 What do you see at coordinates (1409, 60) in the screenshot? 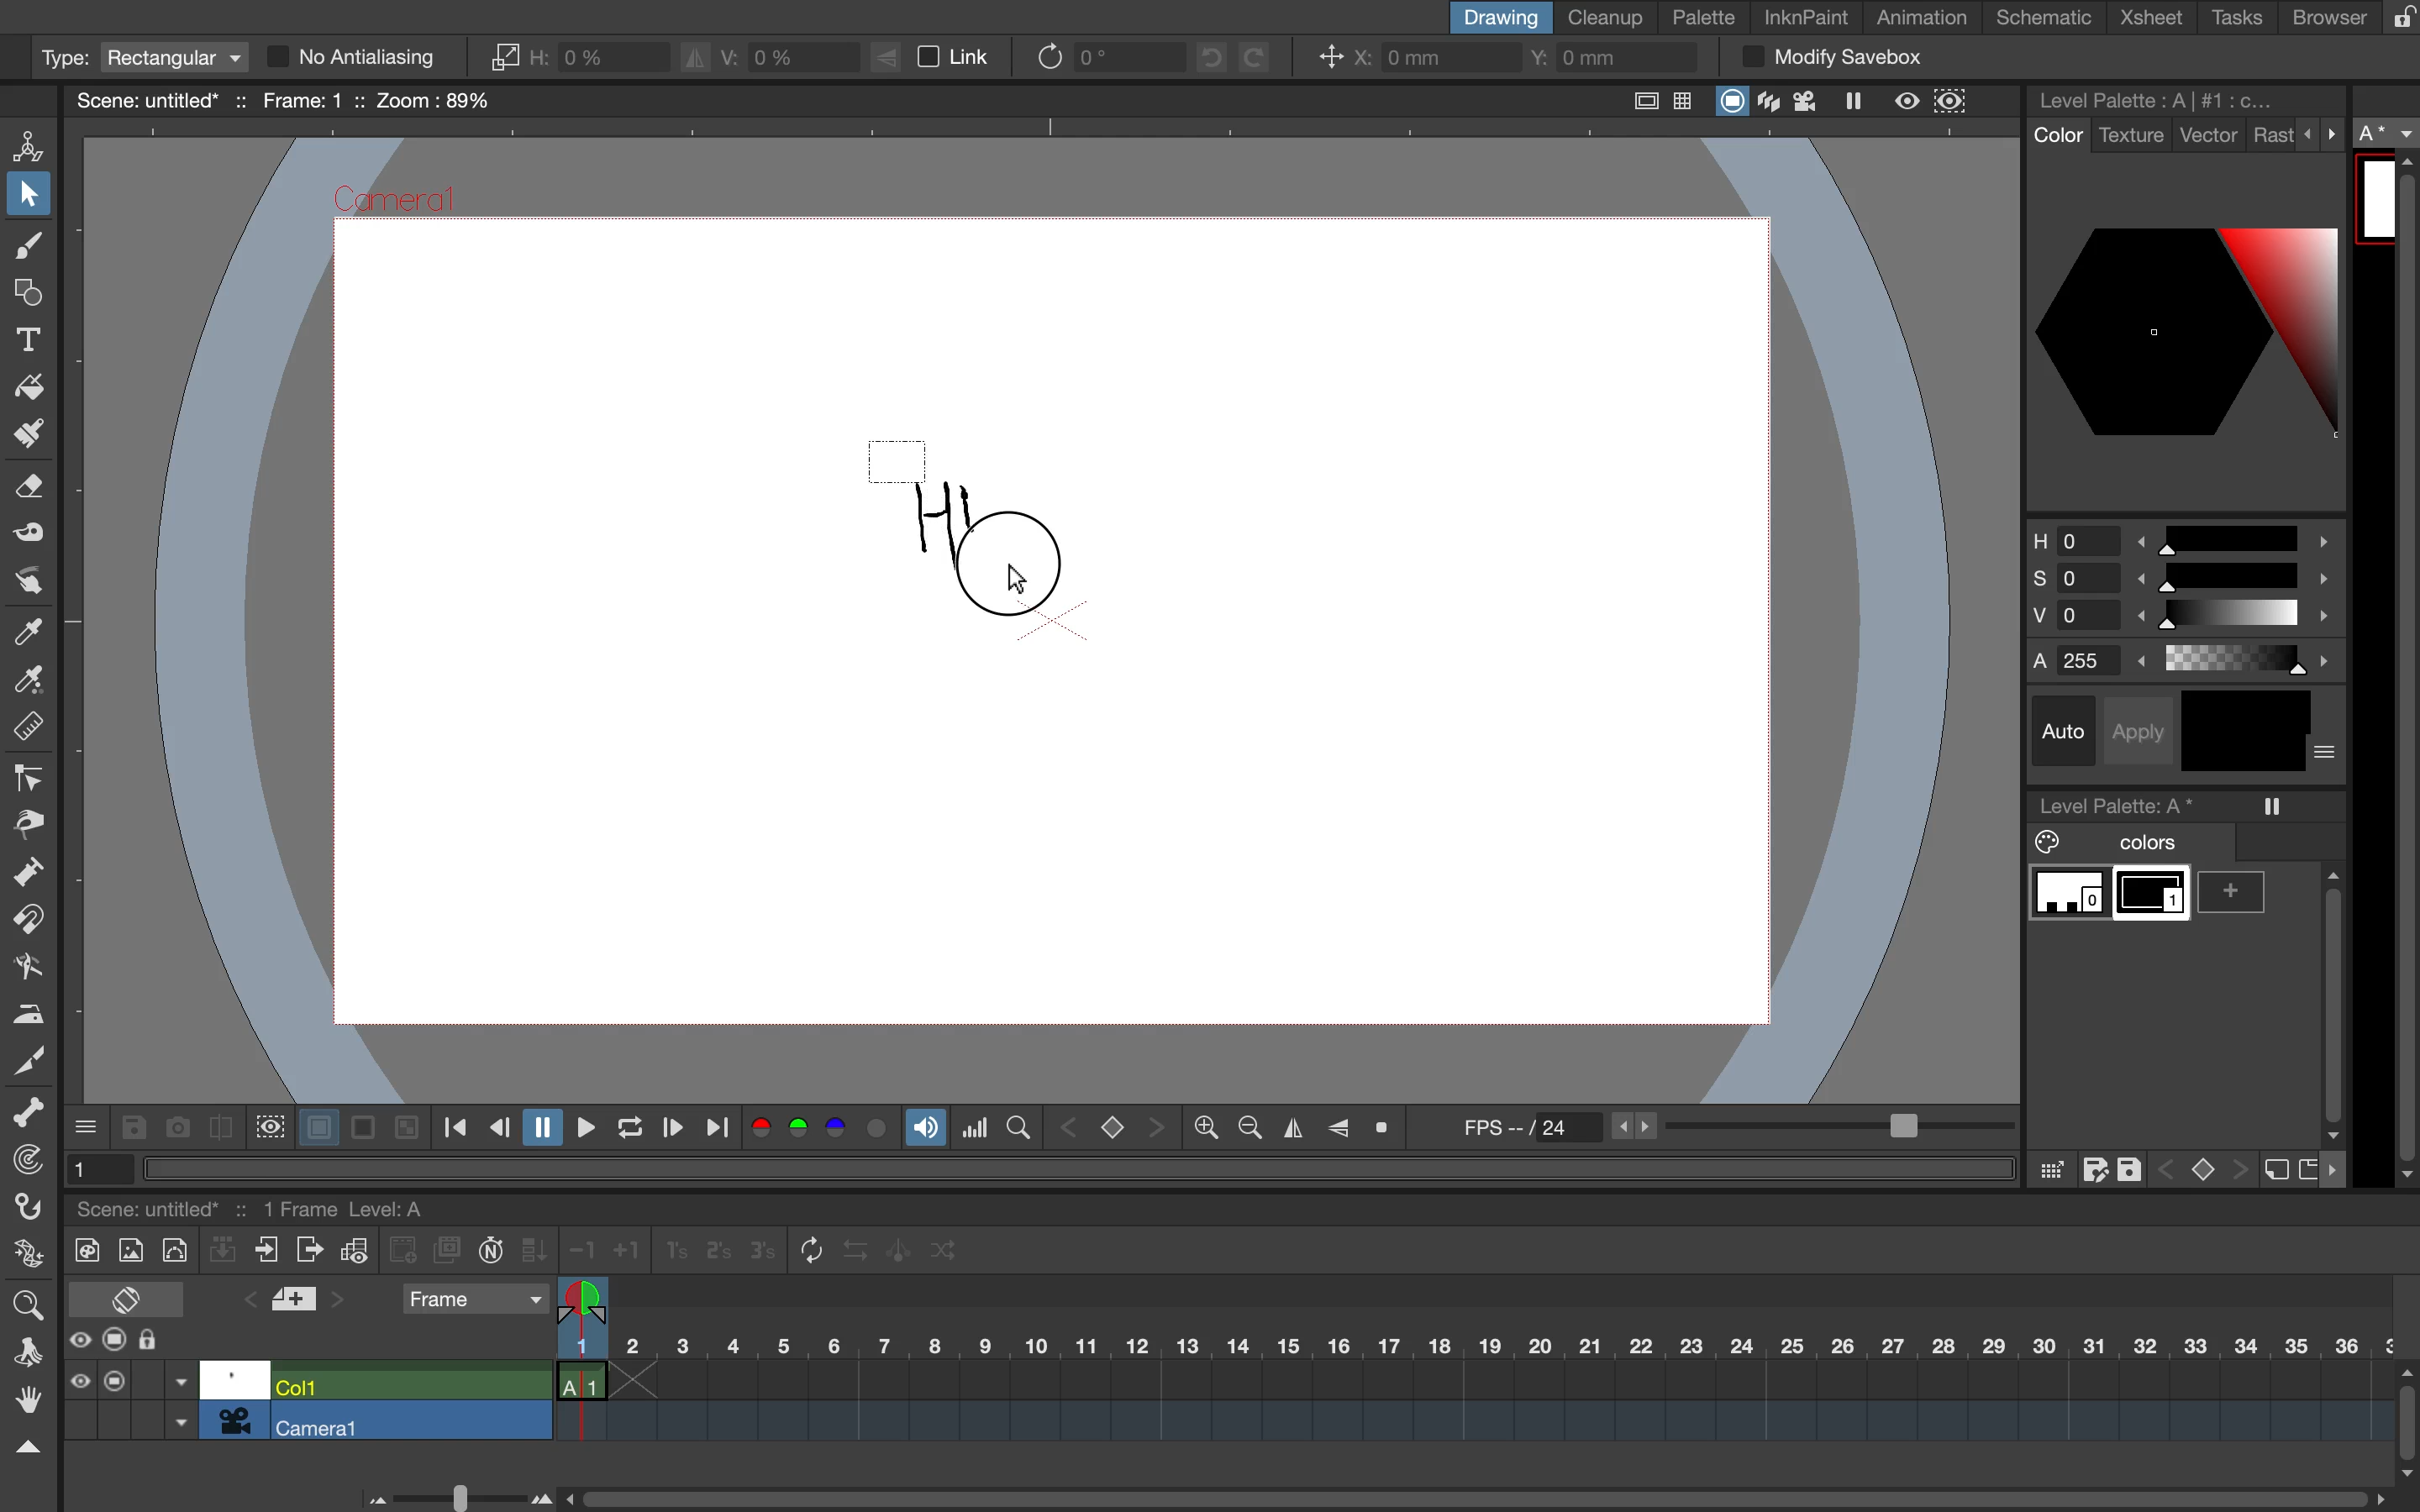
I see `x coordinate` at bounding box center [1409, 60].